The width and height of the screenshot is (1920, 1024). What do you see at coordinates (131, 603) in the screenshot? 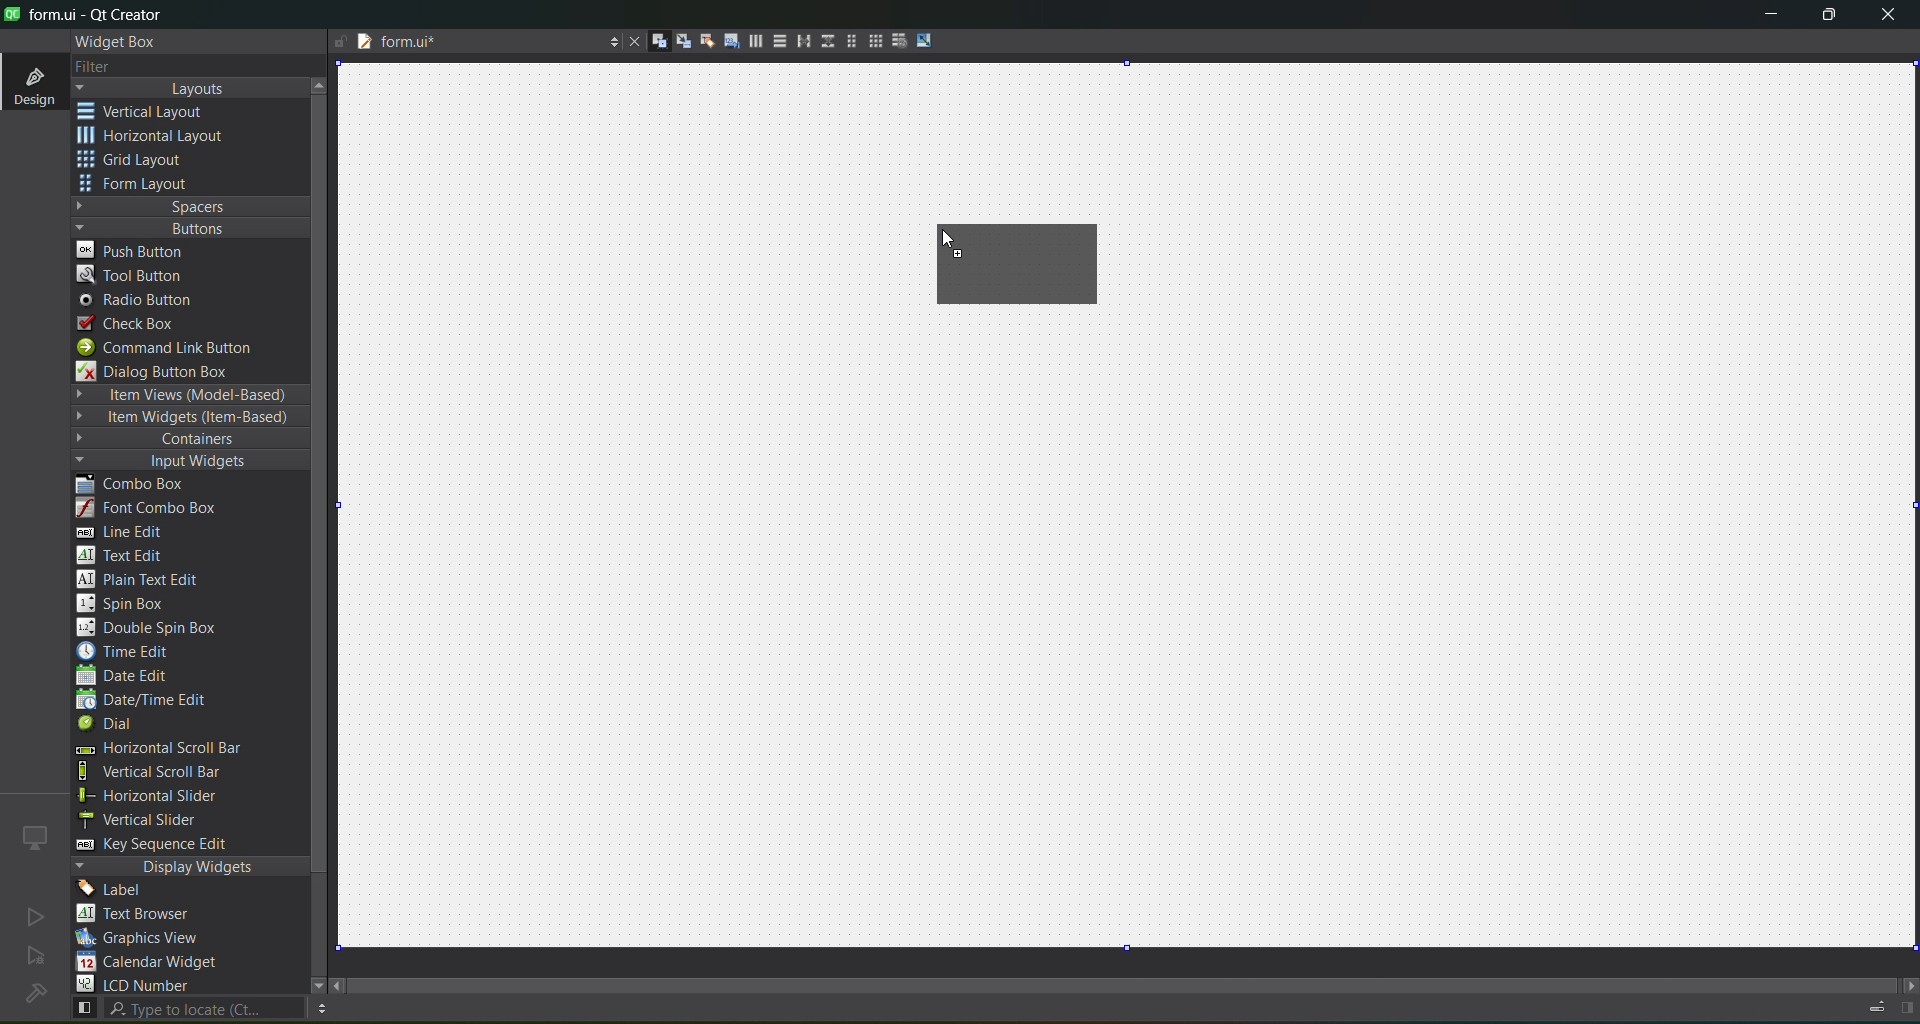
I see `spin box` at bounding box center [131, 603].